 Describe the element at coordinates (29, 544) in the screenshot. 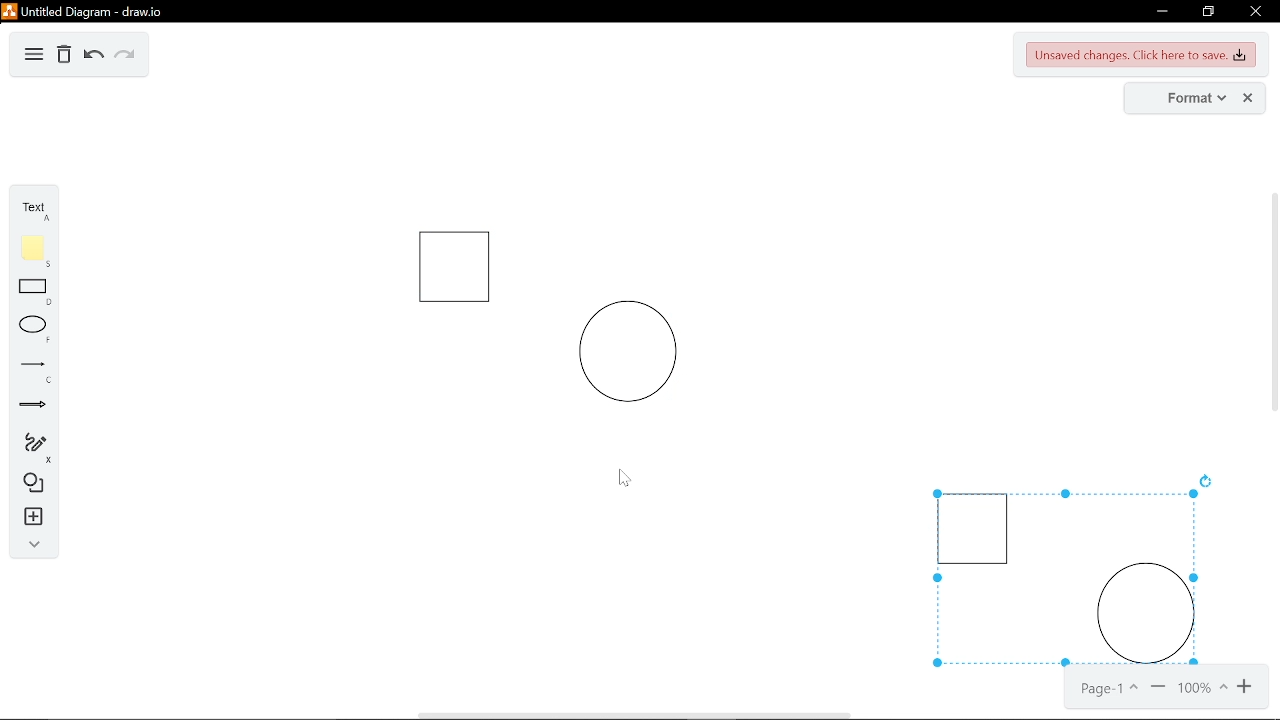

I see `collapse` at that location.